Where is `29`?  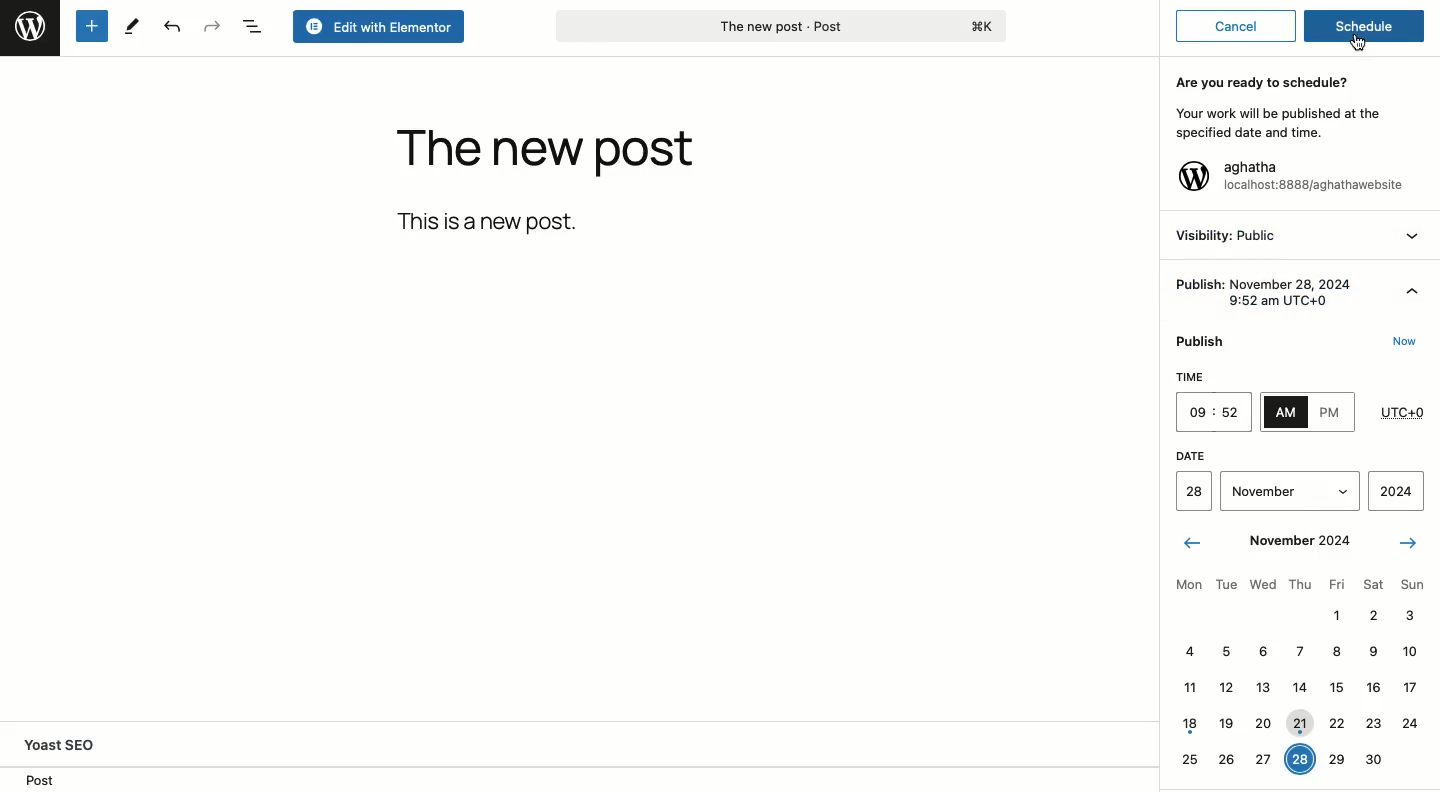 29 is located at coordinates (1338, 757).